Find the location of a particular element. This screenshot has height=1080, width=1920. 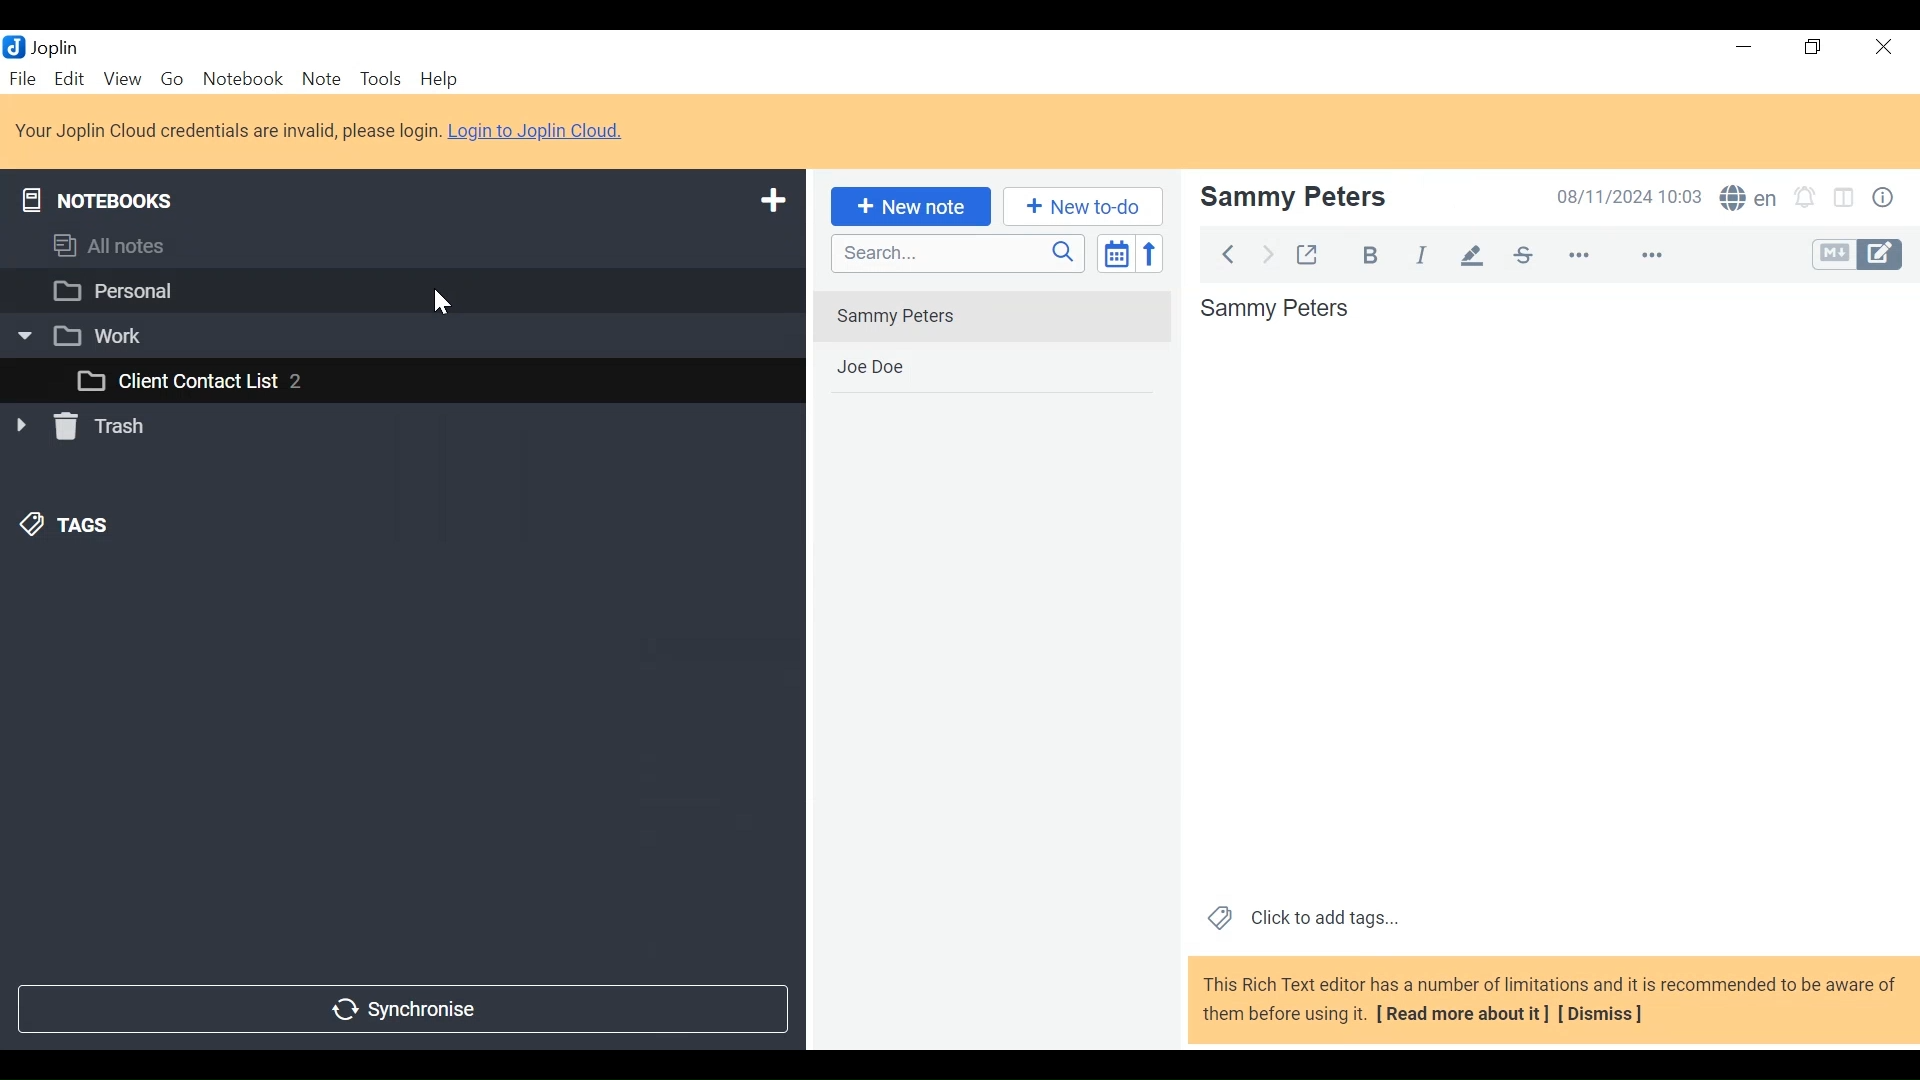

Tools is located at coordinates (379, 80).